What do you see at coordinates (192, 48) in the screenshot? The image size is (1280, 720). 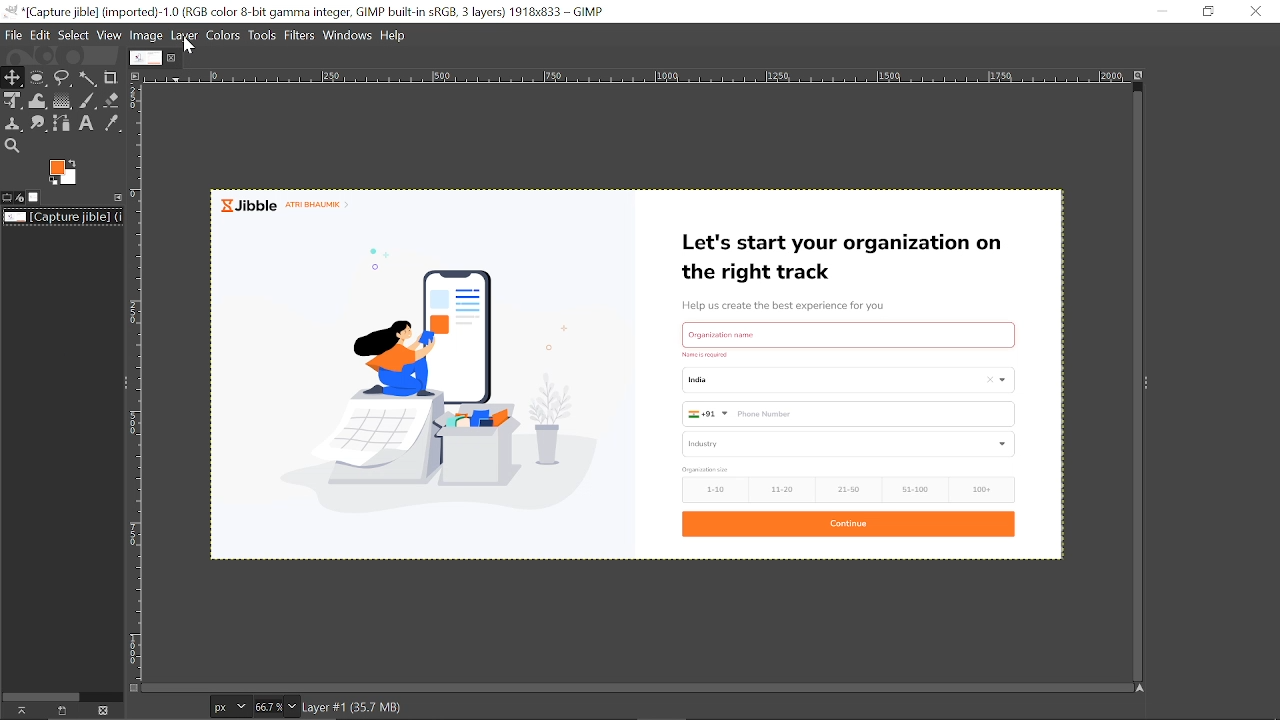 I see `cursor` at bounding box center [192, 48].